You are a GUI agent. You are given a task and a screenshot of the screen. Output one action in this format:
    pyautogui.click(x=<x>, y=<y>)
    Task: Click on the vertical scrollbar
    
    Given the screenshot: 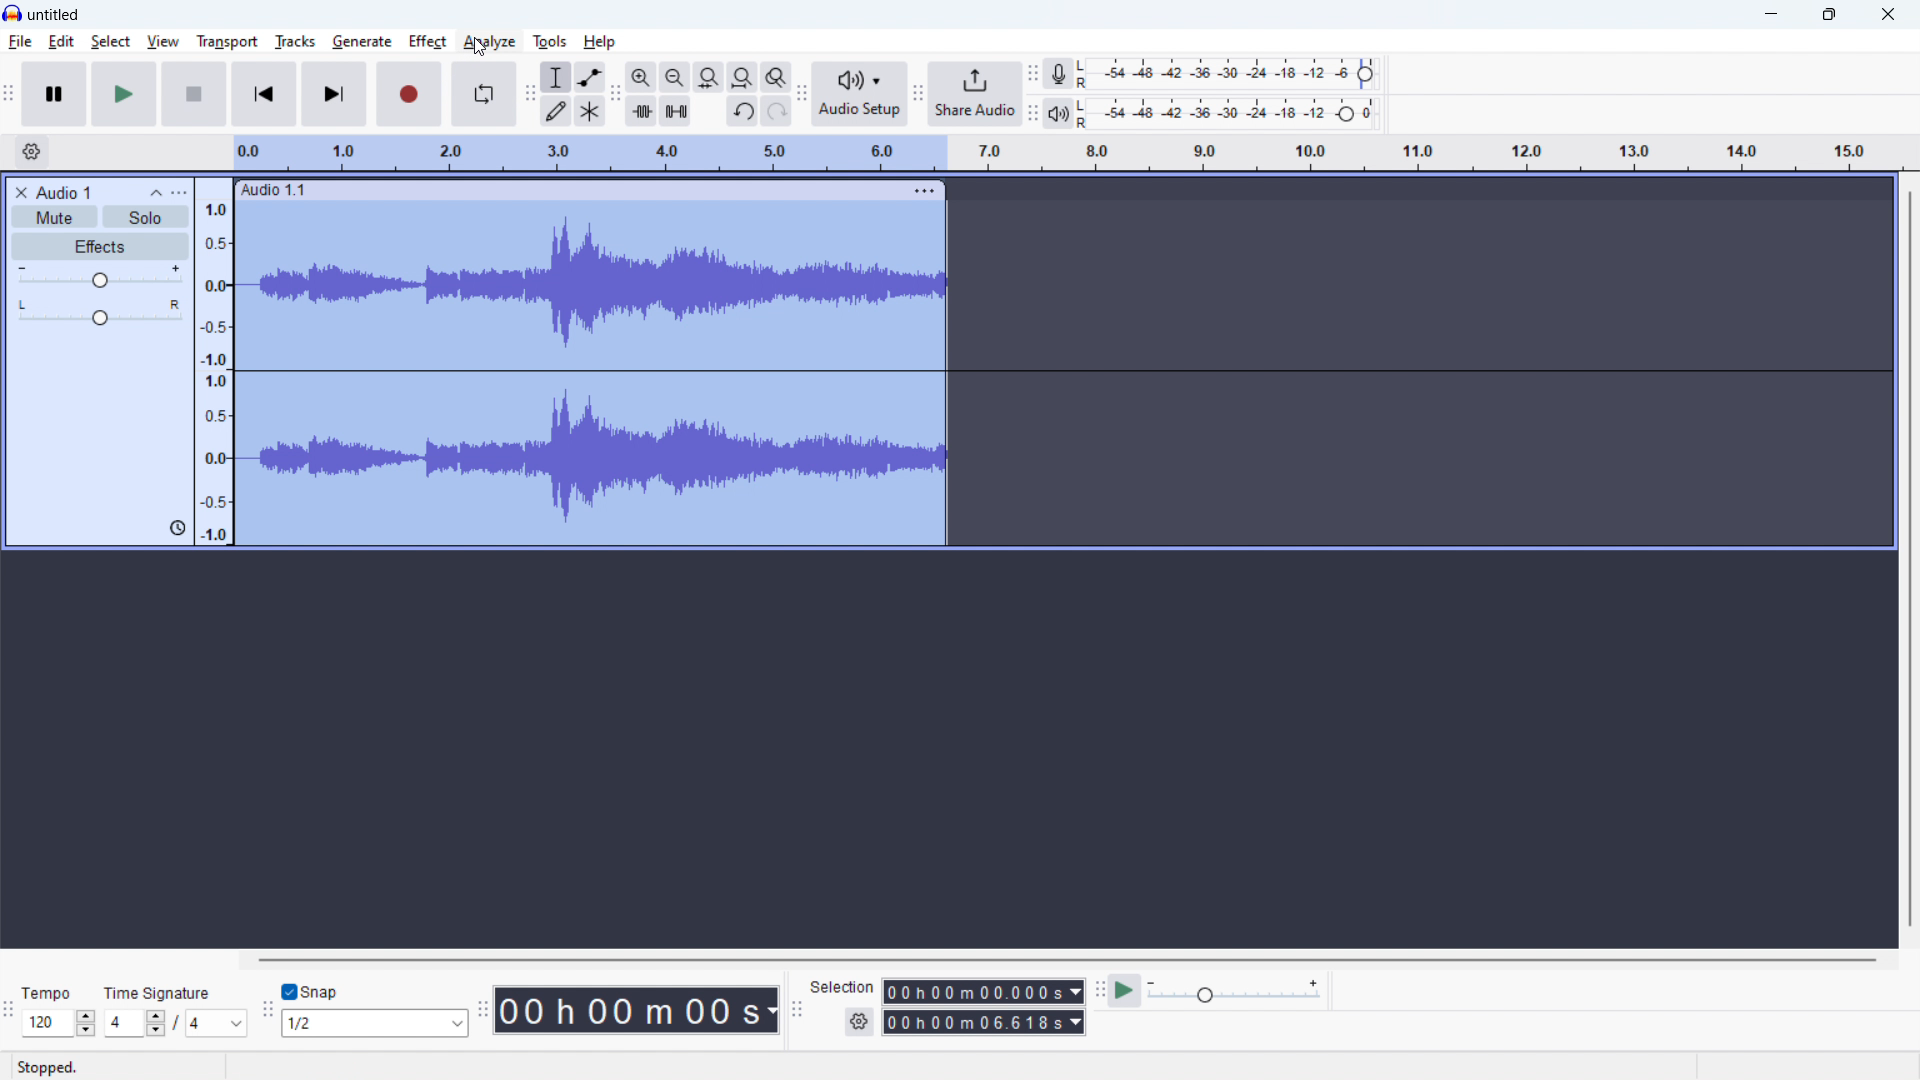 What is the action you would take?
    pyautogui.click(x=1907, y=557)
    